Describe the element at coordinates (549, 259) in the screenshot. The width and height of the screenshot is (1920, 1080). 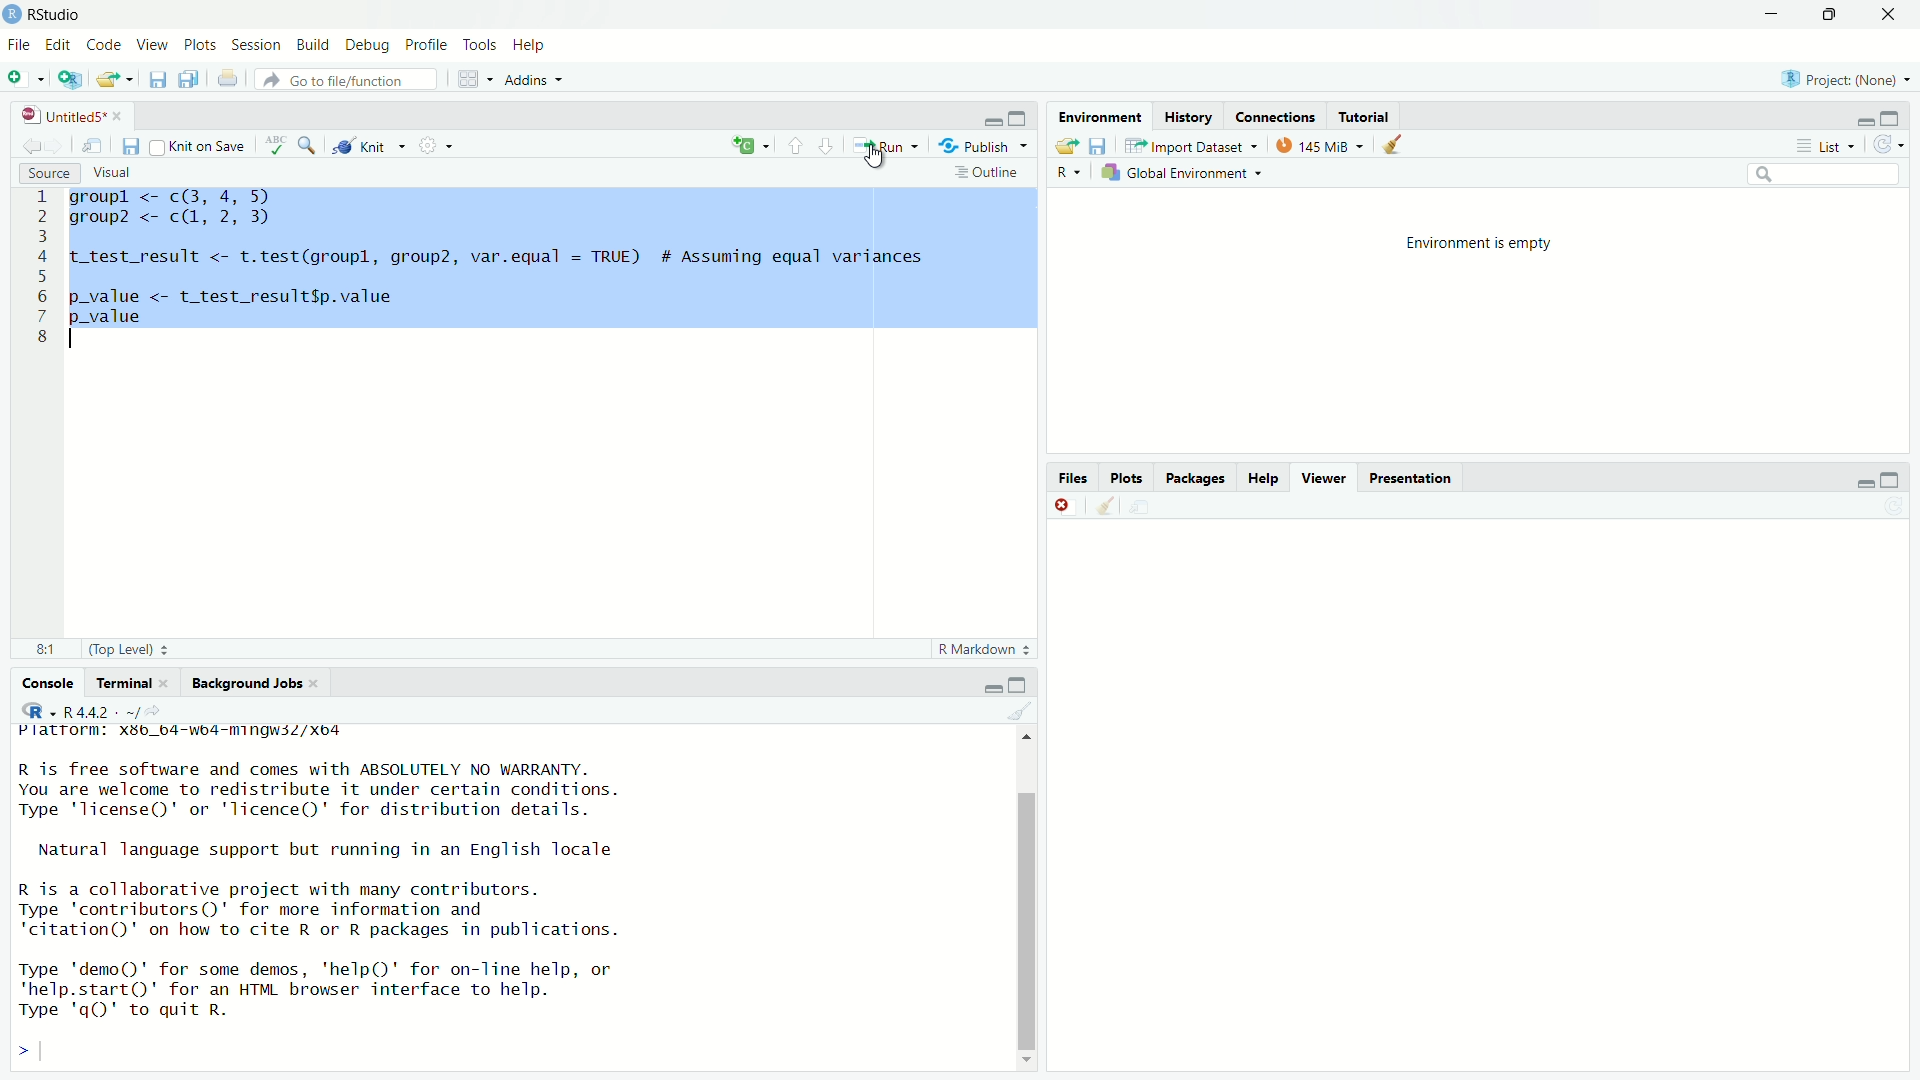
I see `groupl <- c(3, 4, >)
group? <- c(, 2, 3)

t_test_result <- t.test(groupl, group2, var.equal = TRUE) # Assuming equal variances
p_value <- t_test_result$p.value

p_value -` at that location.